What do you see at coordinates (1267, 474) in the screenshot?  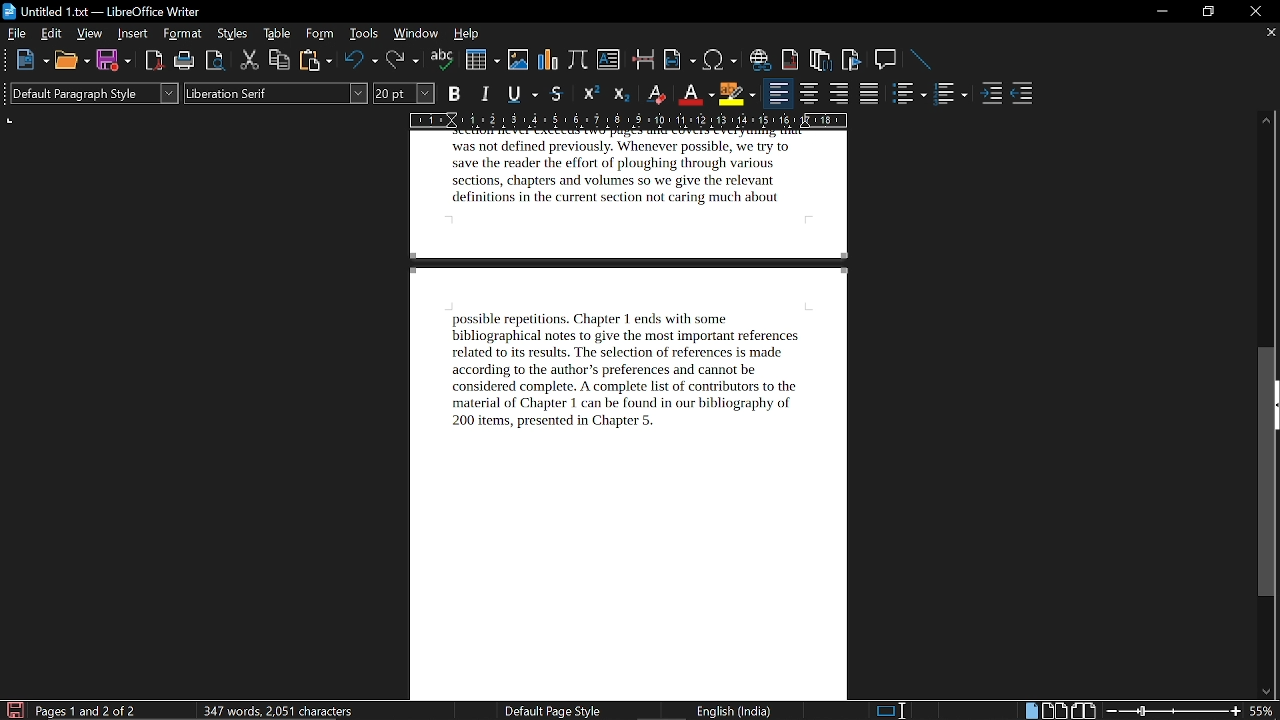 I see `vertical scrollbar` at bounding box center [1267, 474].